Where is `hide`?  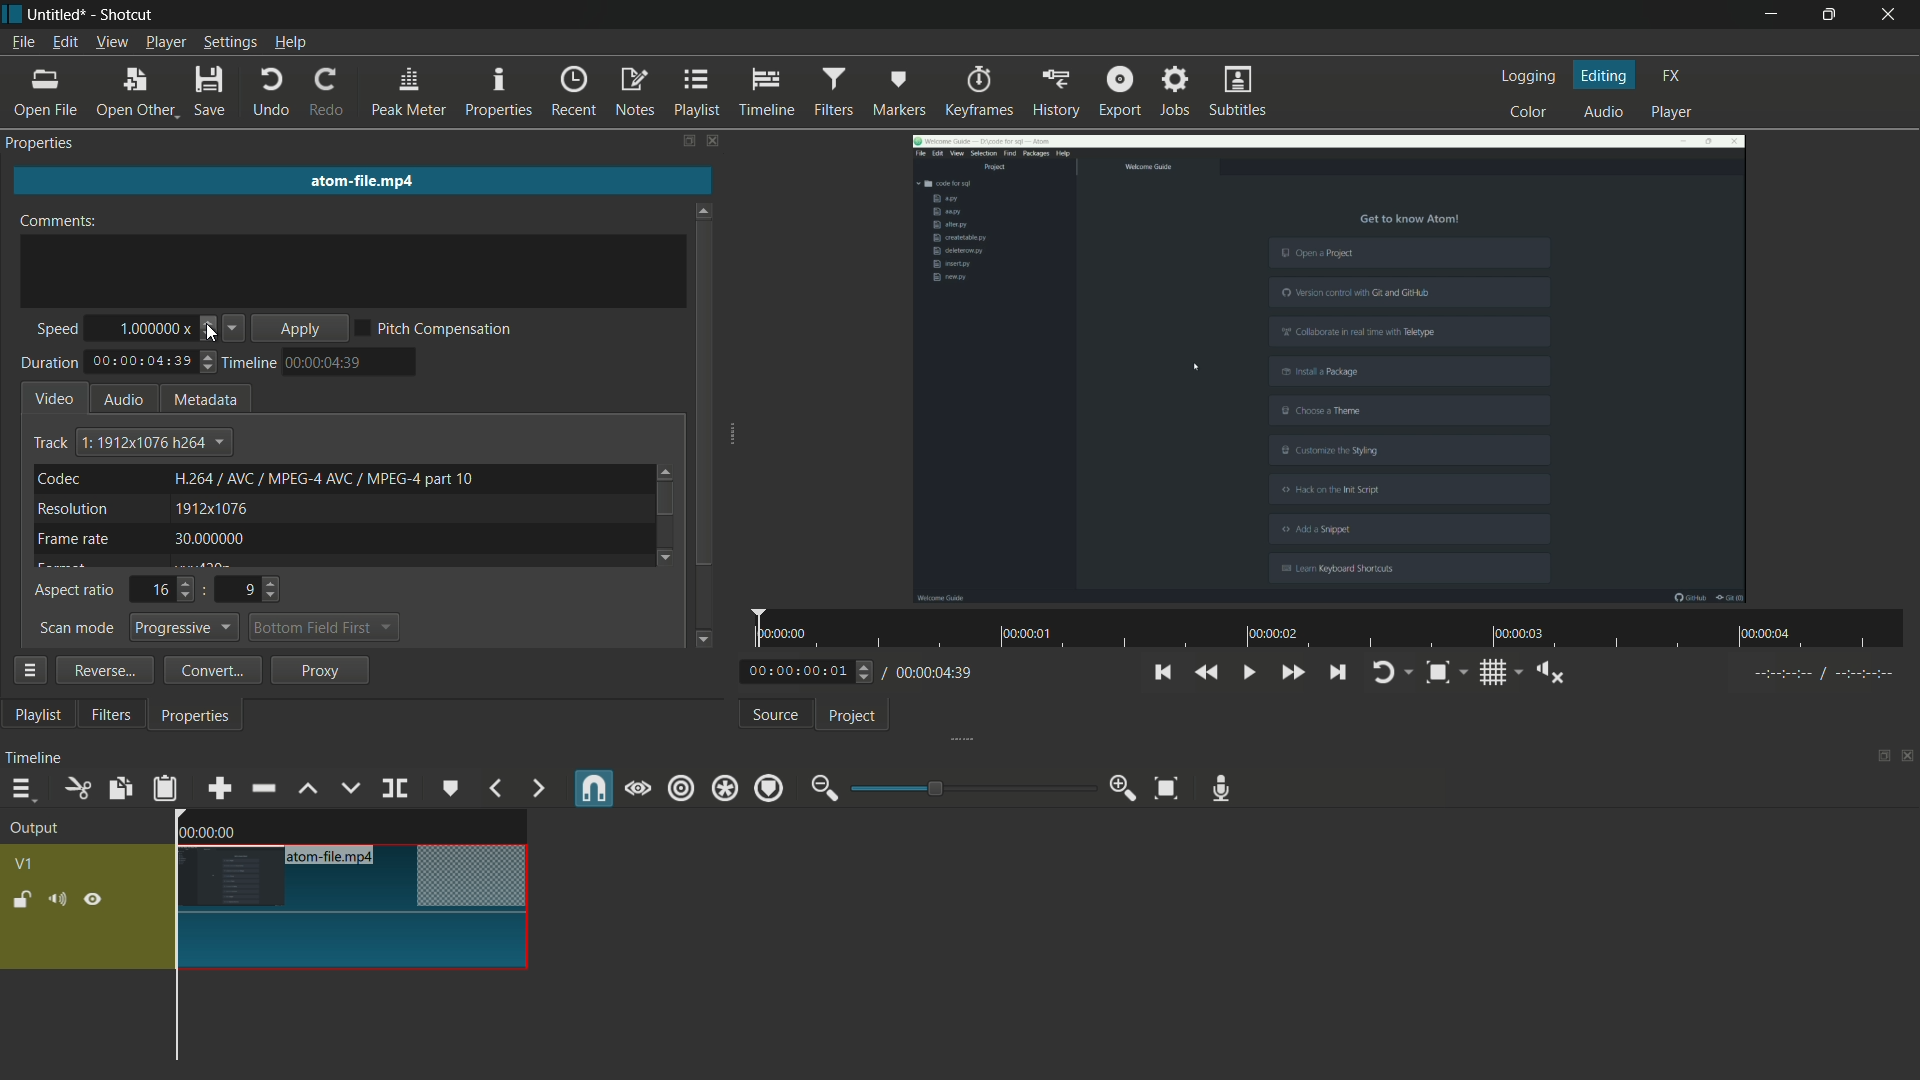
hide is located at coordinates (93, 901).